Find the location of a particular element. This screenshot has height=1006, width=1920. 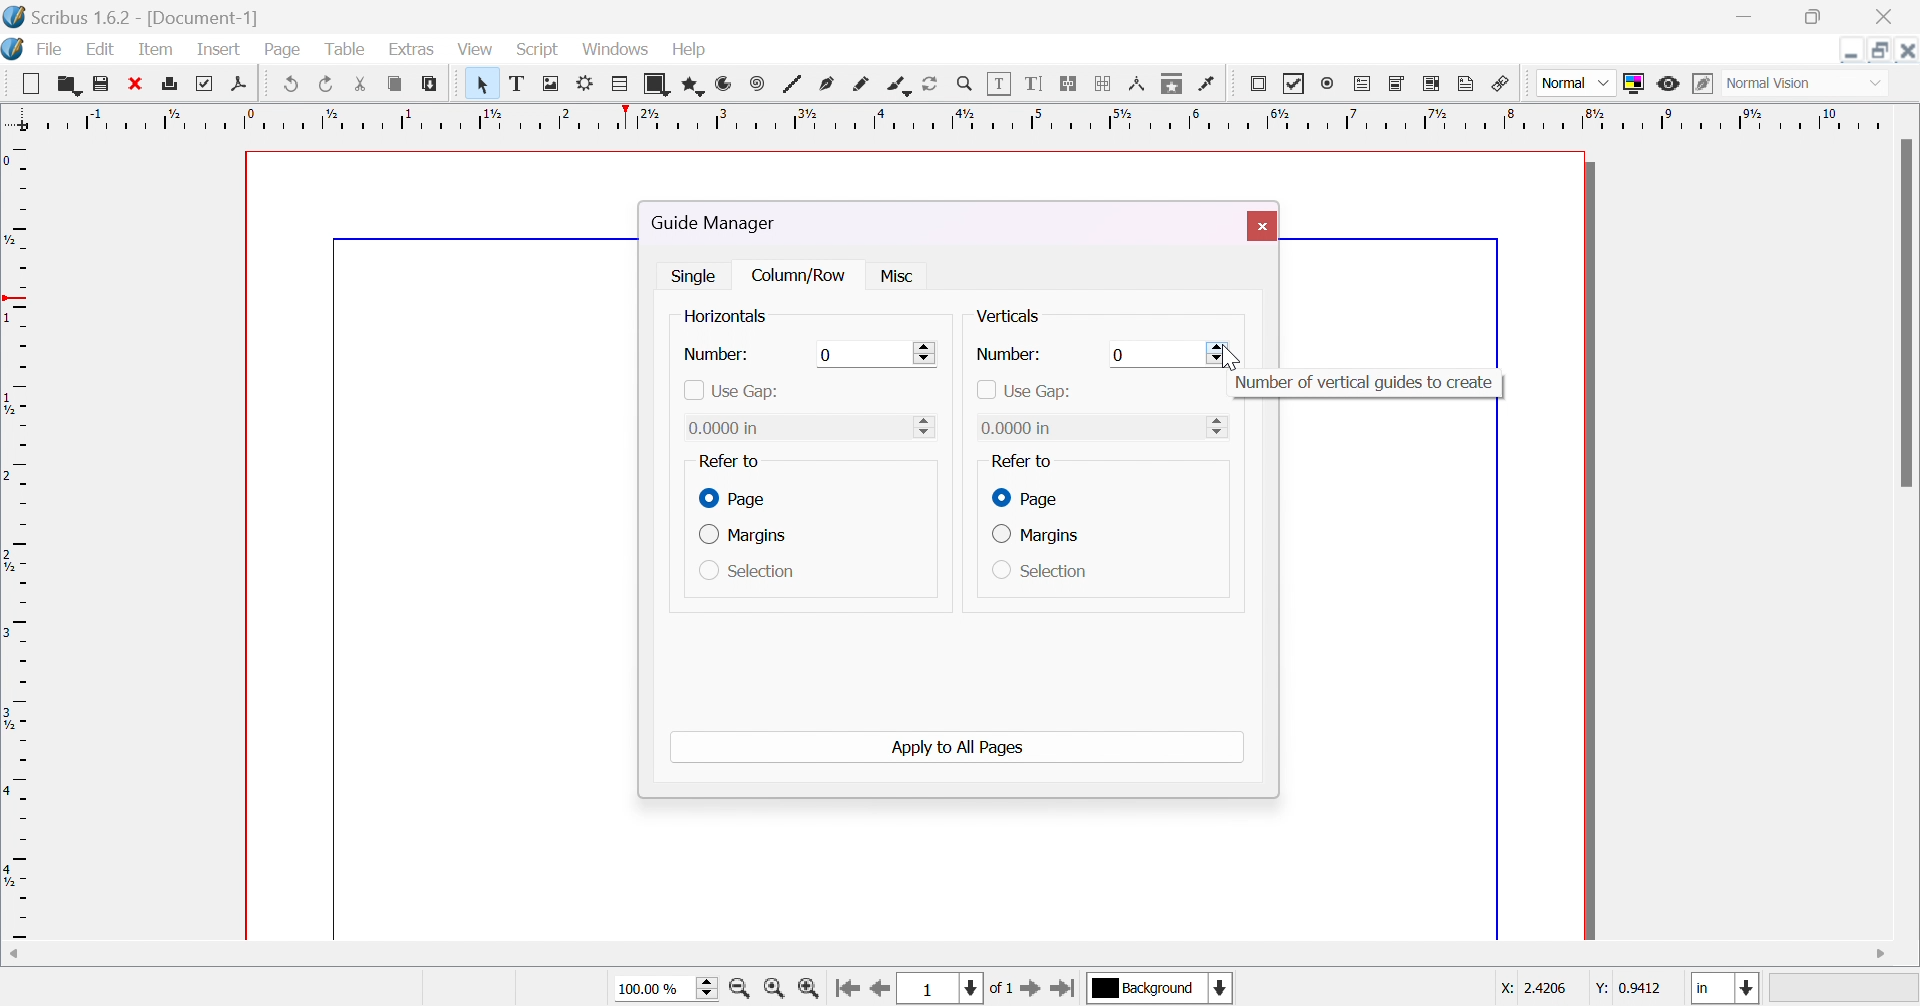

PDF list box is located at coordinates (1434, 83).